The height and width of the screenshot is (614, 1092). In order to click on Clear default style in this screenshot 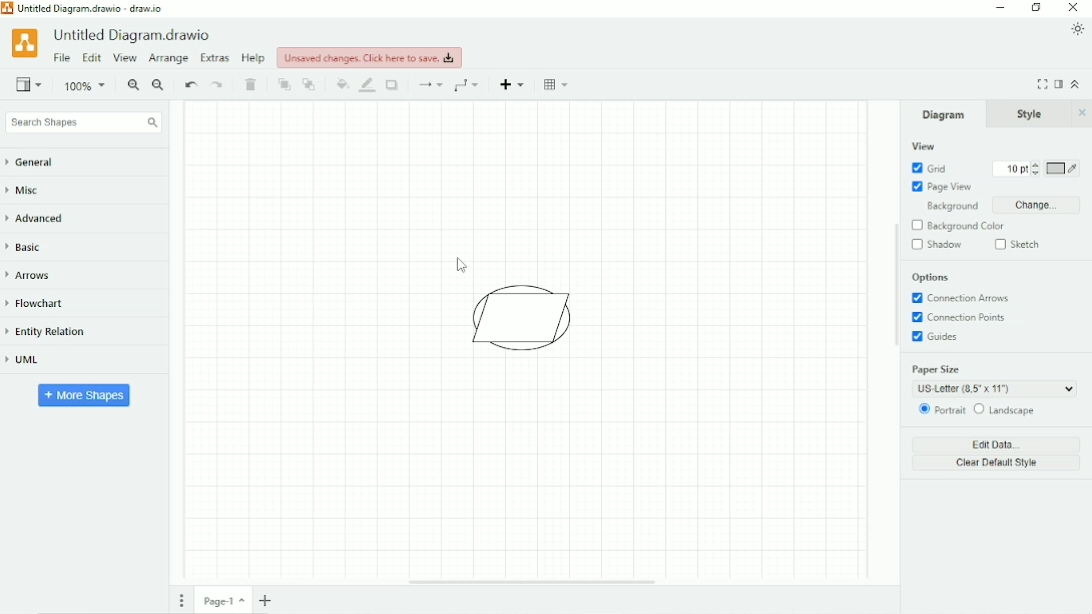, I will do `click(997, 464)`.